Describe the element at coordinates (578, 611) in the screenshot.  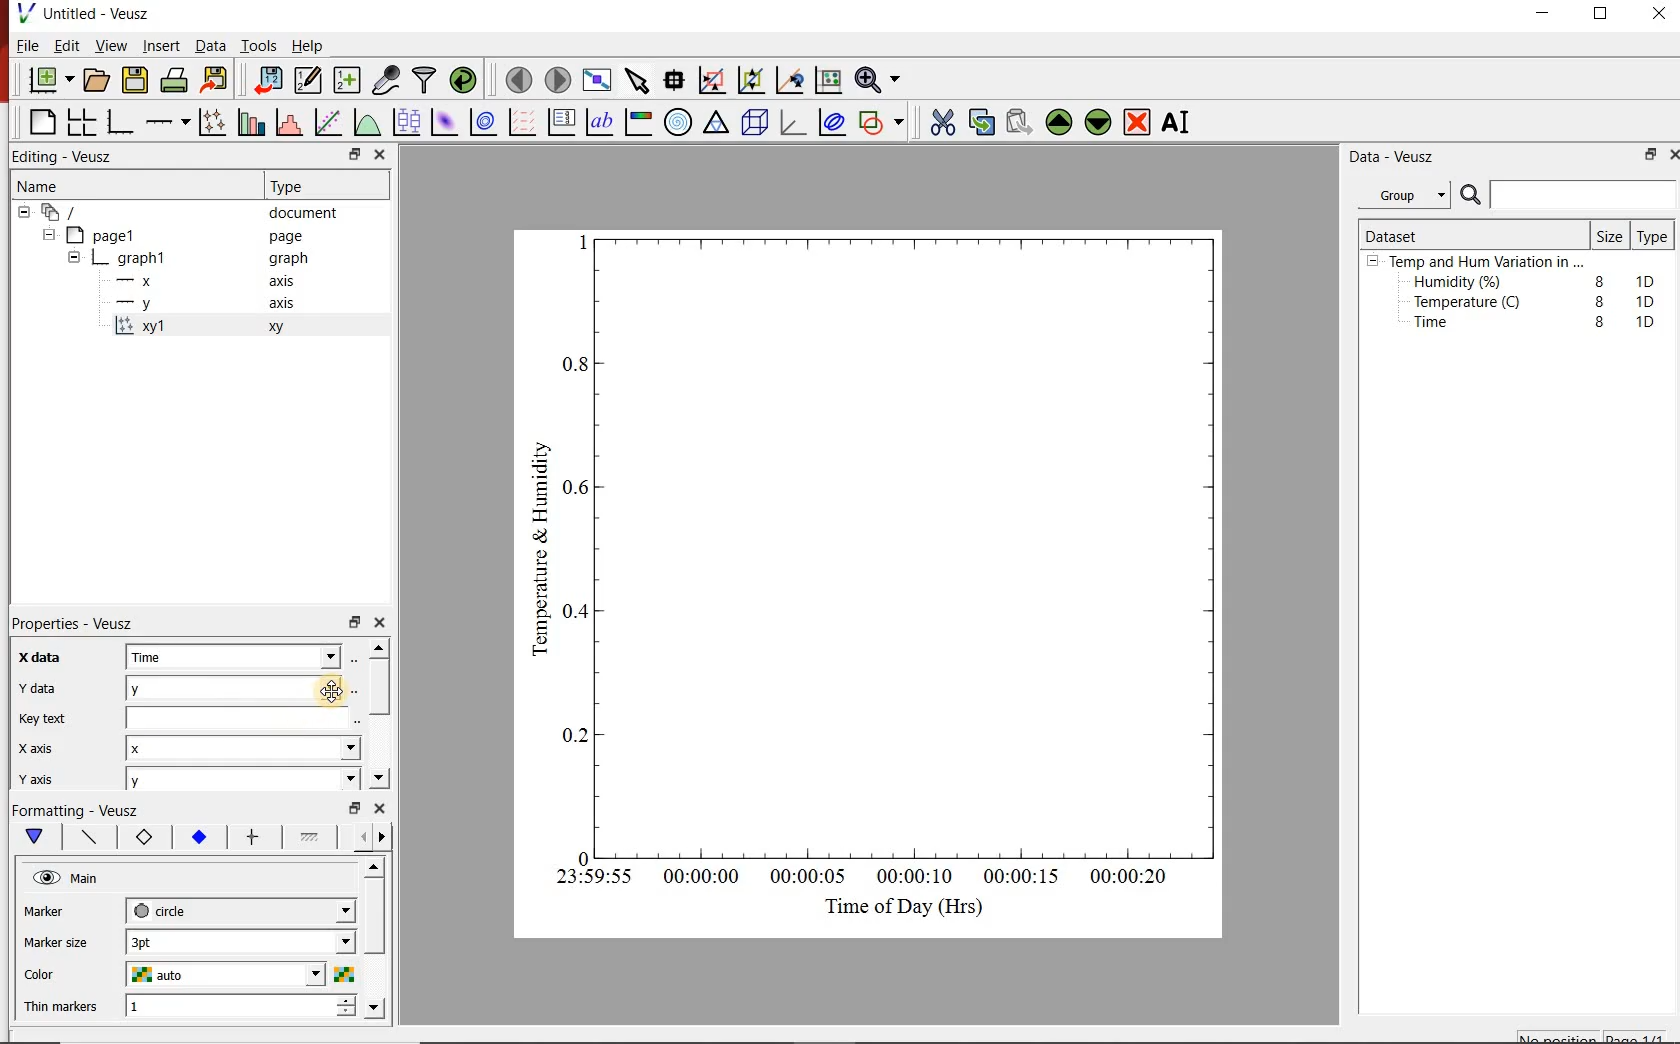
I see `0.4` at that location.